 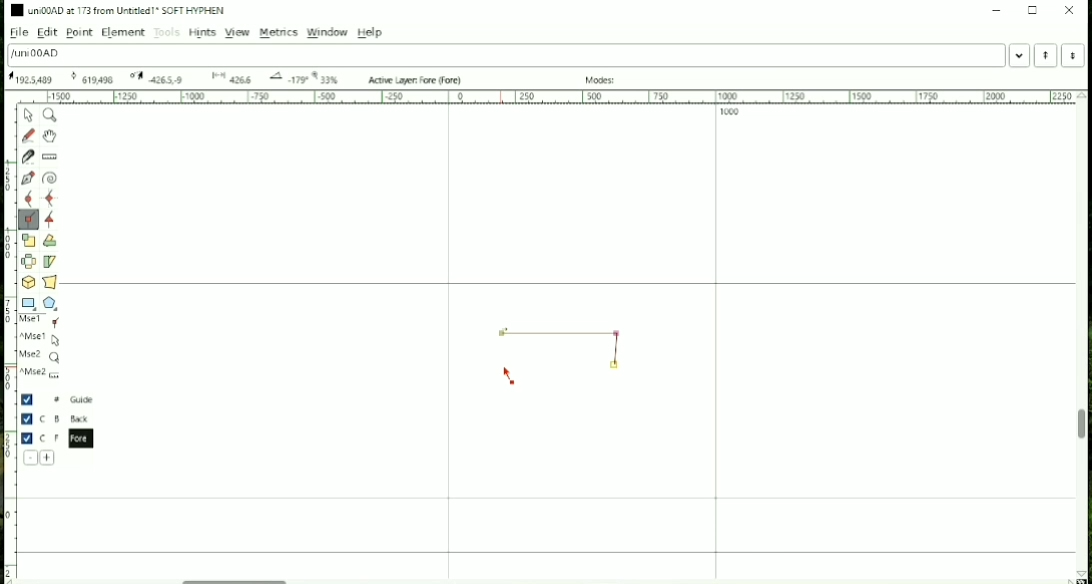 What do you see at coordinates (10, 336) in the screenshot?
I see `Vertical scale` at bounding box center [10, 336].